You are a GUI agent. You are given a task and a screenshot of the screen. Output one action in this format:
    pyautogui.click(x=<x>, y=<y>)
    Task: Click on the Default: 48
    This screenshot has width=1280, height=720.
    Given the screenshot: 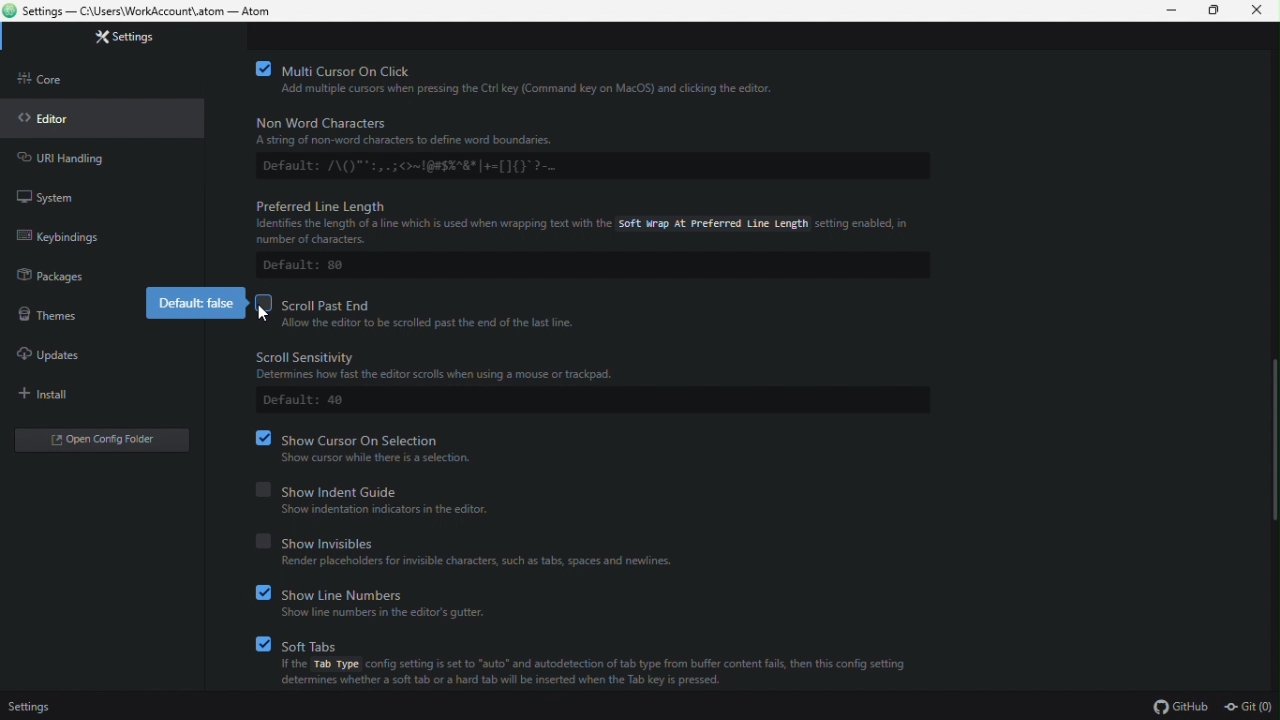 What is the action you would take?
    pyautogui.click(x=305, y=401)
    